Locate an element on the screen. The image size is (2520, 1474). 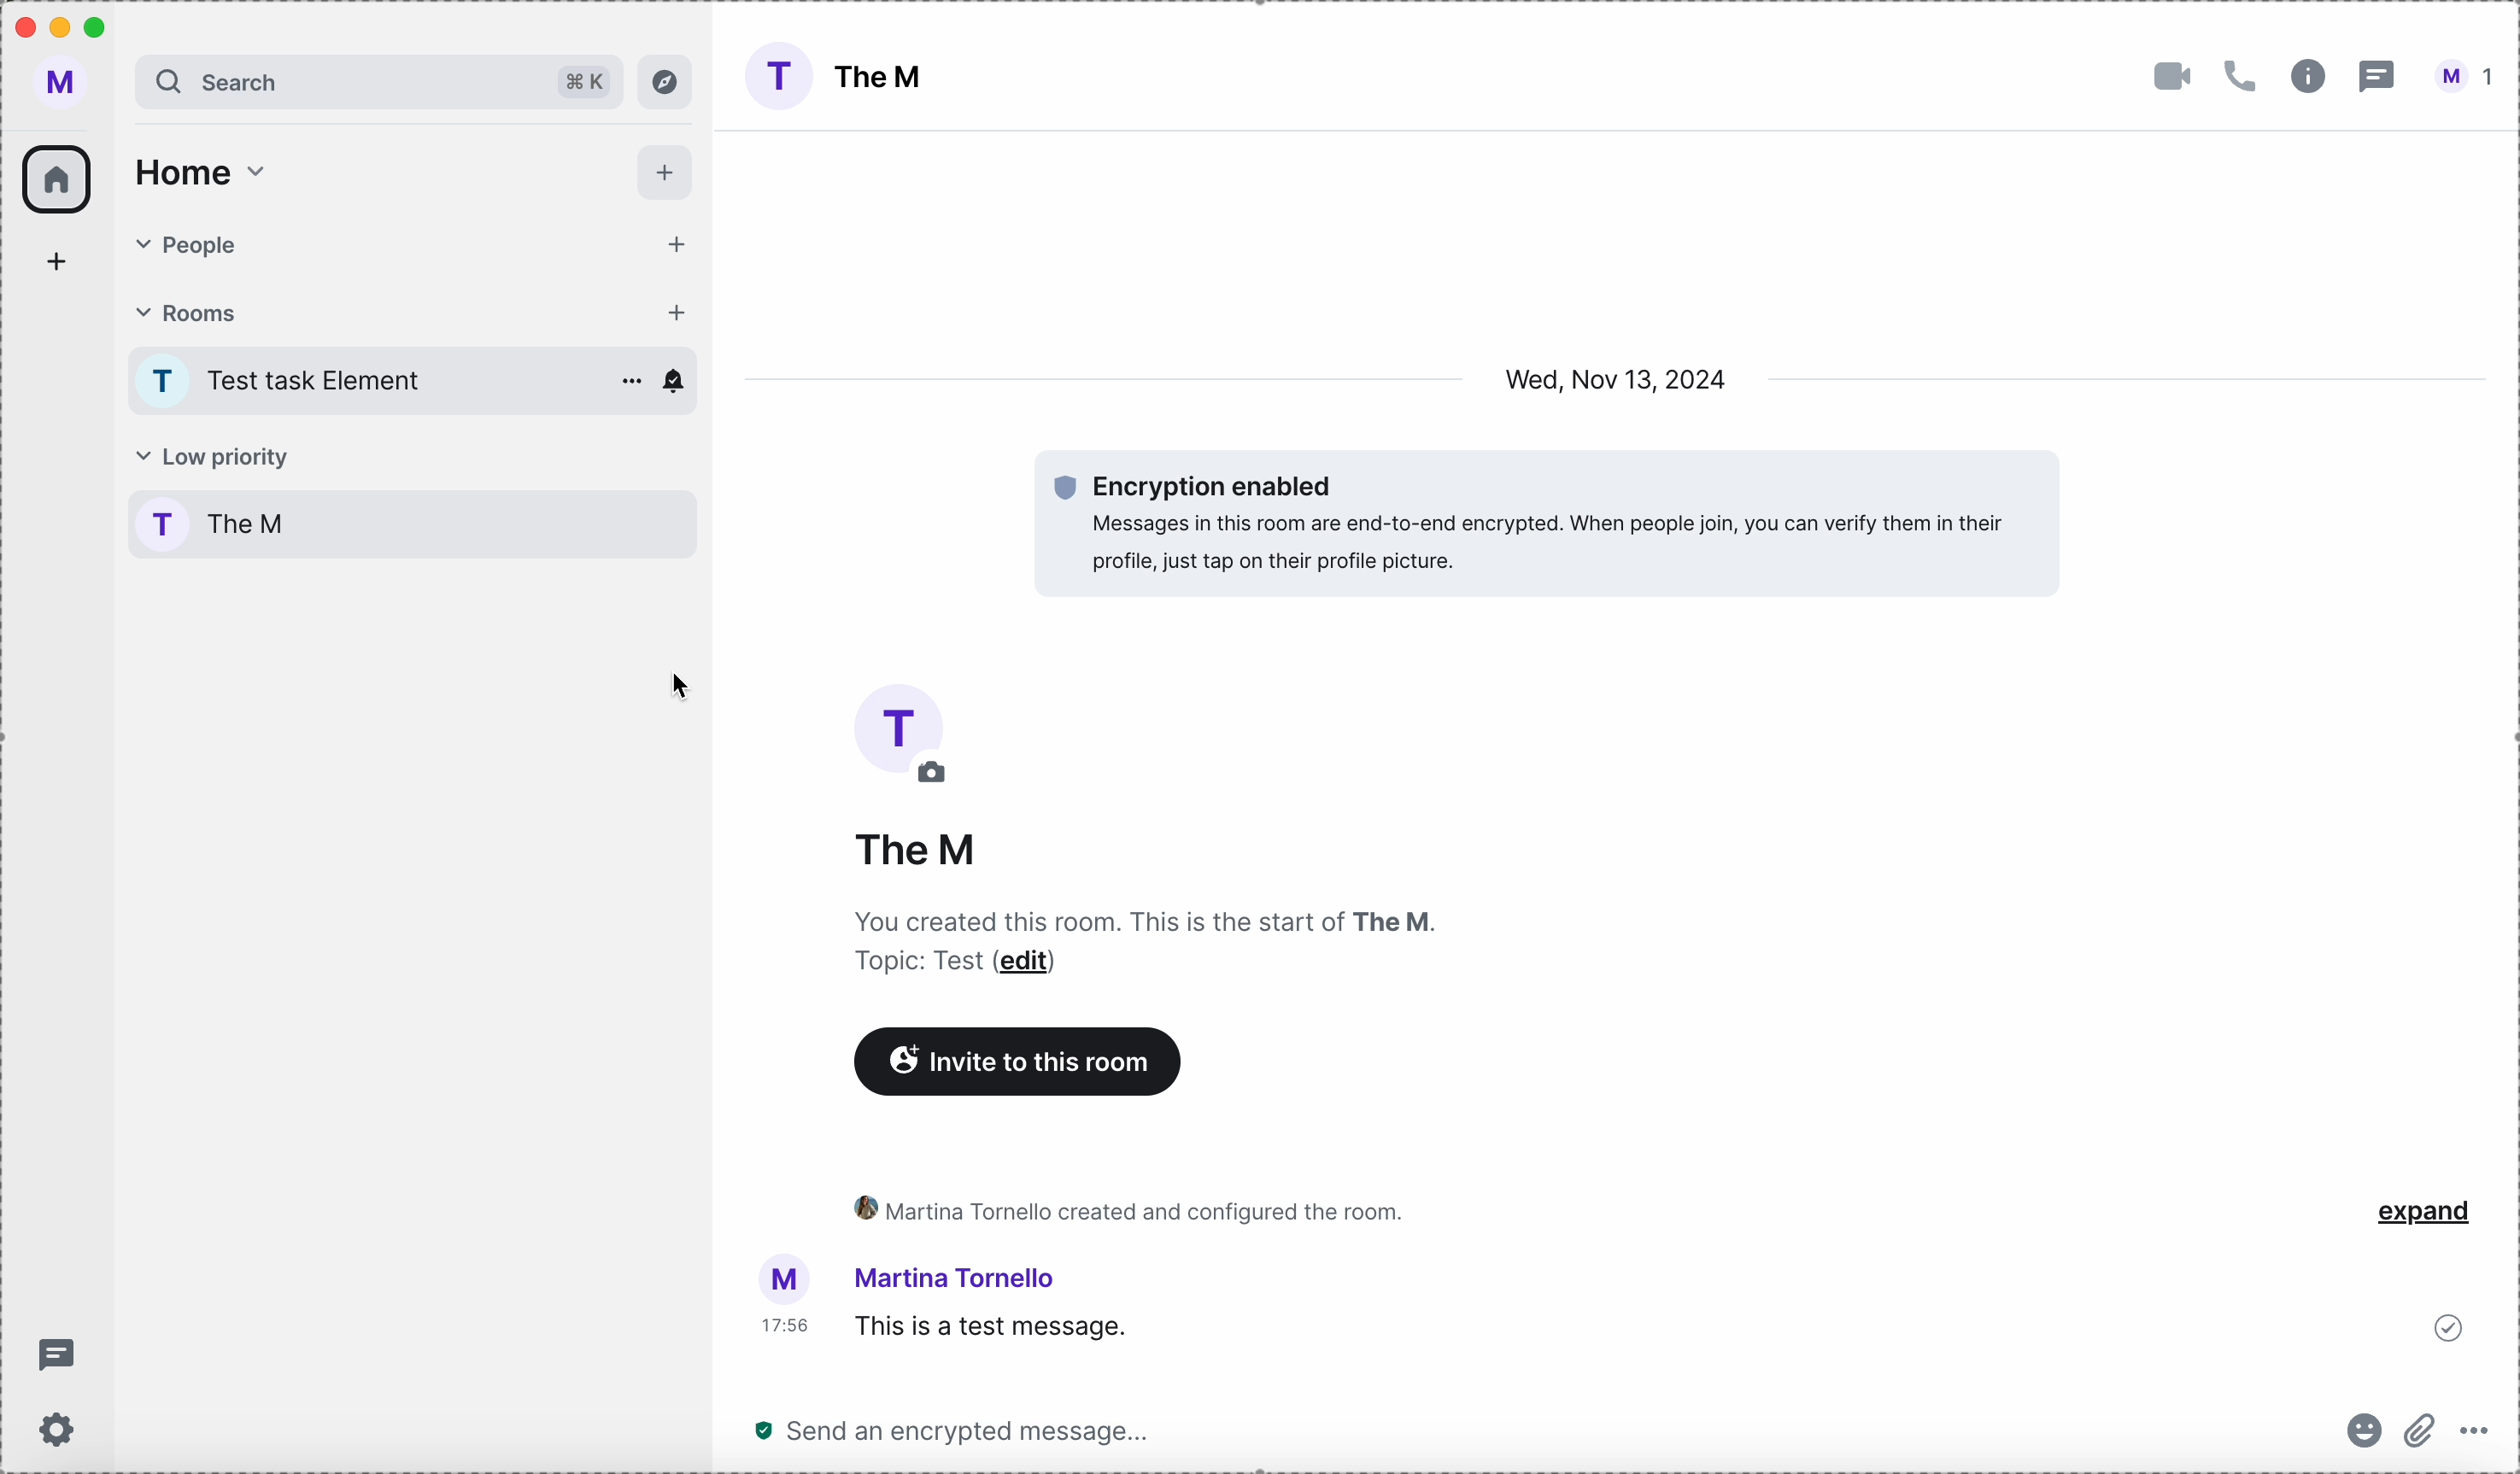
send a message is located at coordinates (959, 1430).